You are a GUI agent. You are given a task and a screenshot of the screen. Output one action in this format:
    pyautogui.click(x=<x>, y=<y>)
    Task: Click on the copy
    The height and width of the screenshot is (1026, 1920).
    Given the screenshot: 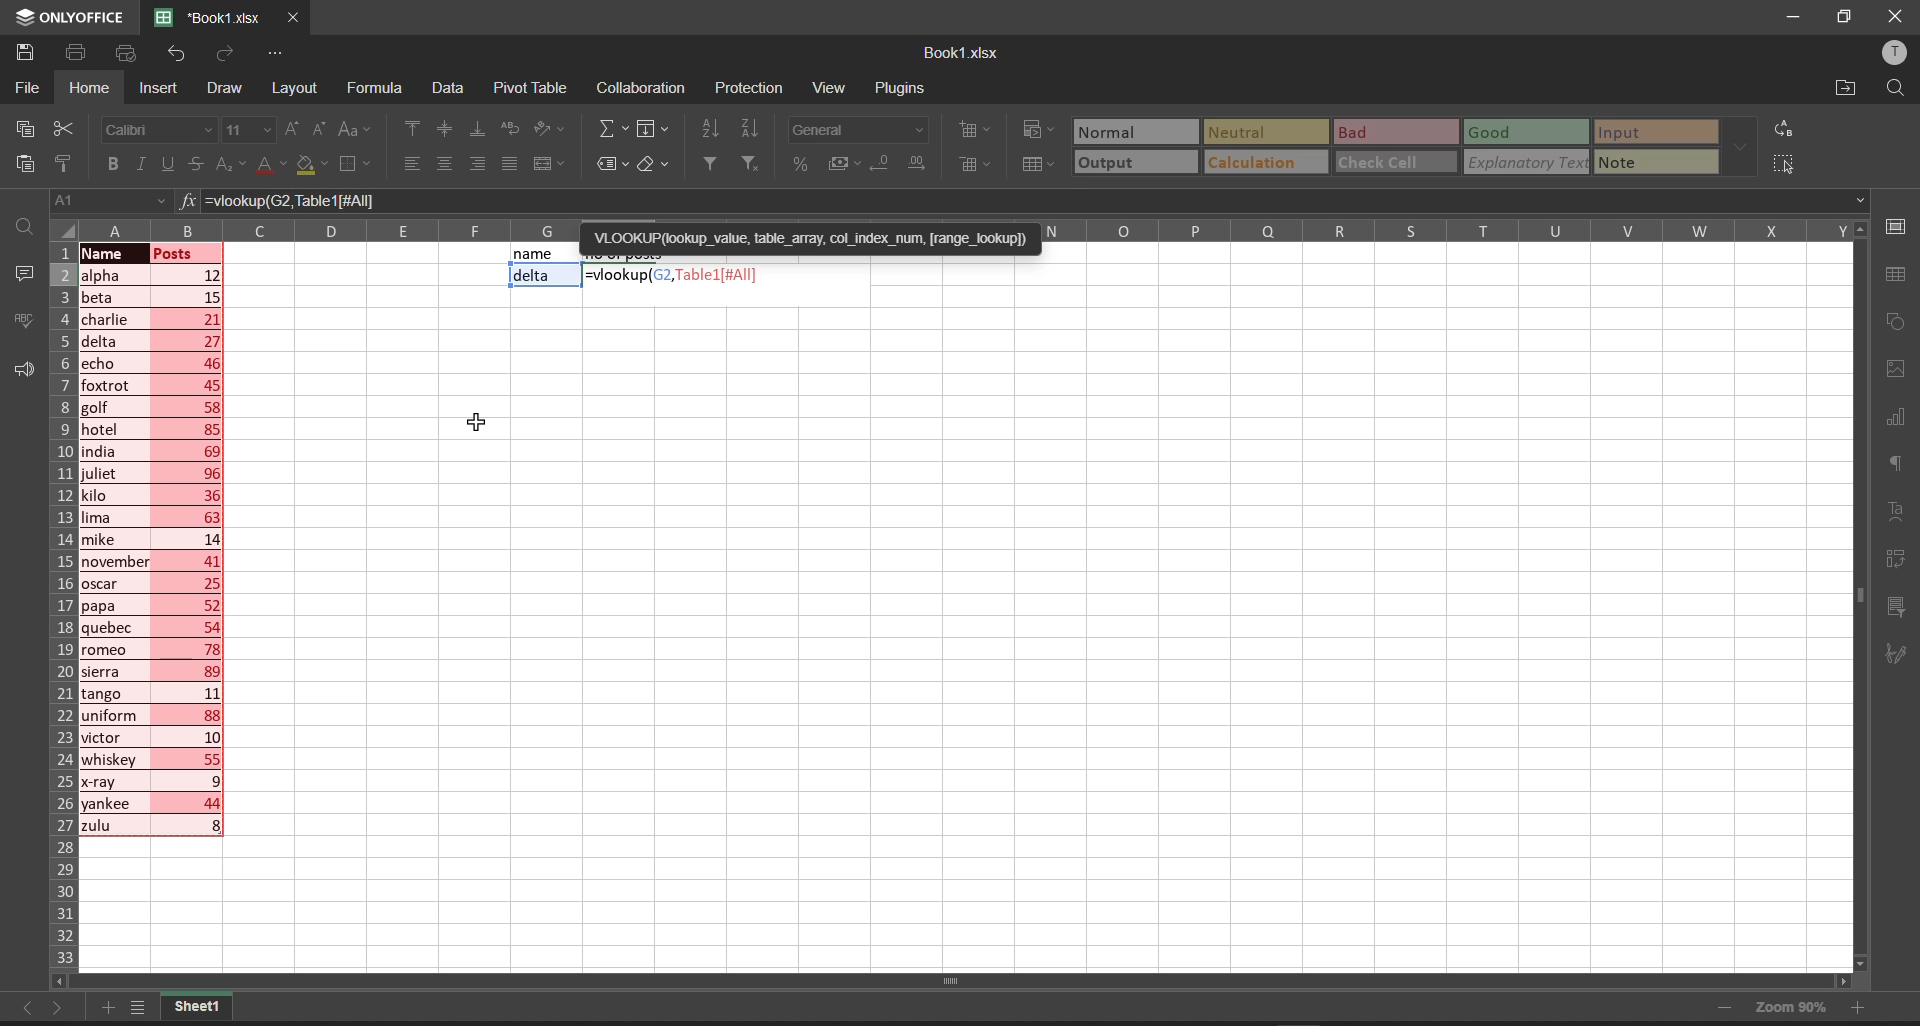 What is the action you would take?
    pyautogui.click(x=20, y=128)
    